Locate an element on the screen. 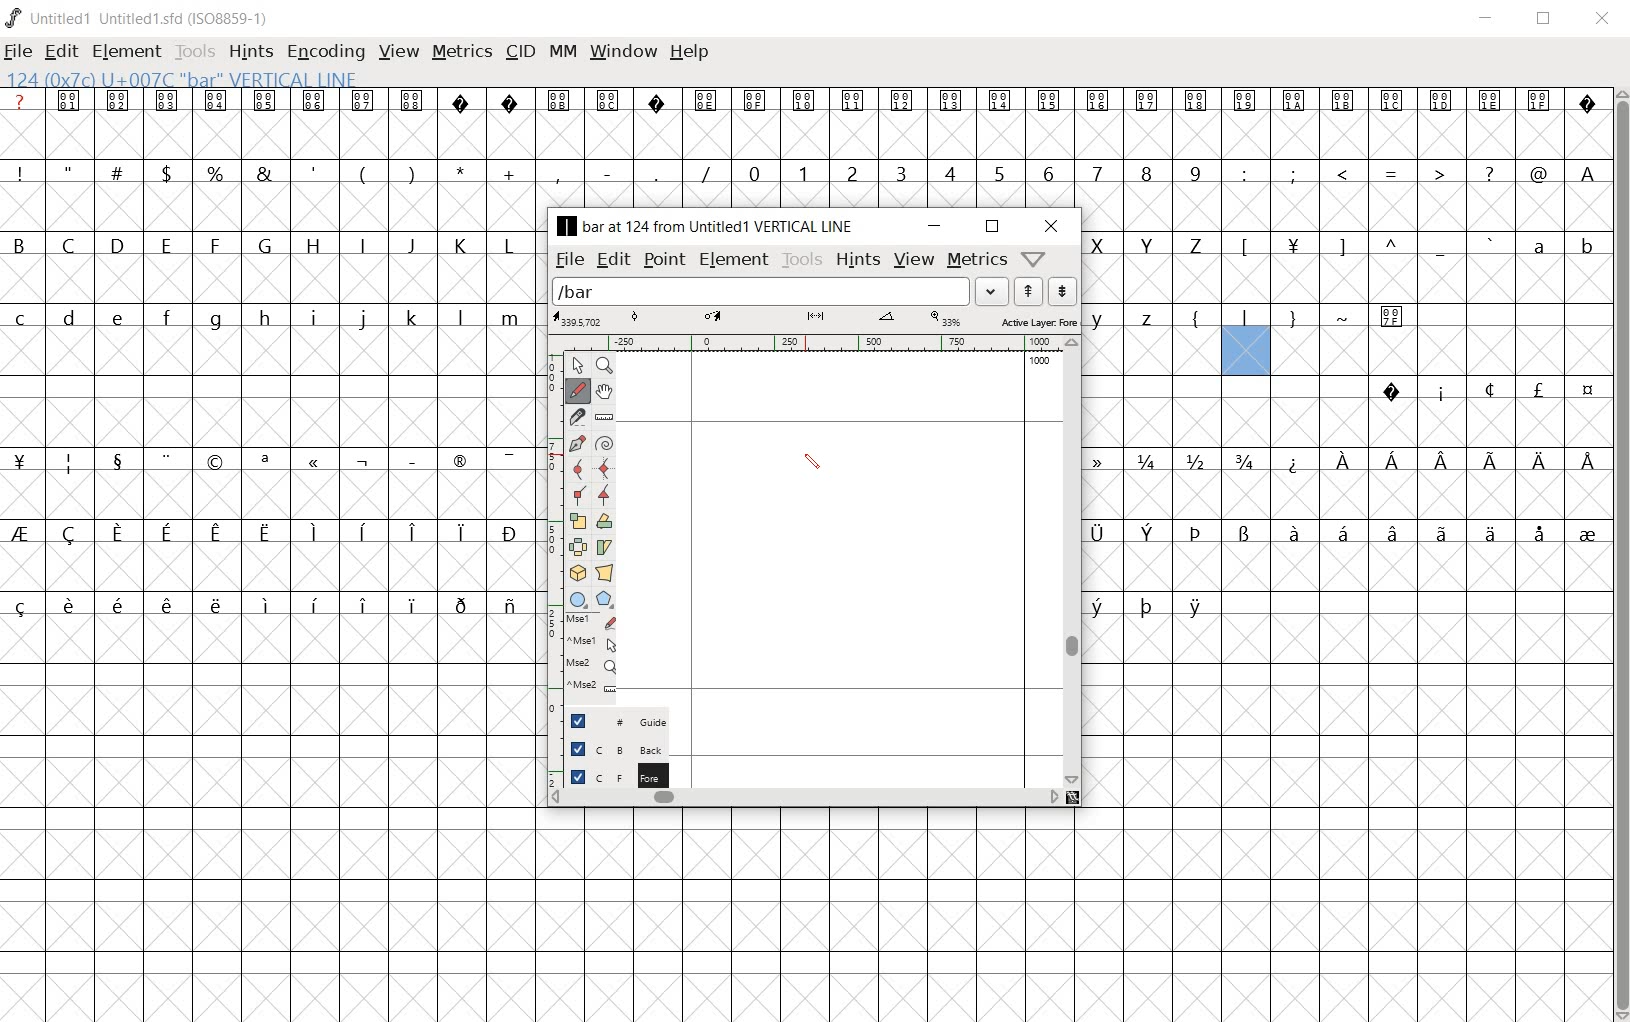 Image resolution: width=1630 pixels, height=1022 pixels. rectangle or ellipse is located at coordinates (576, 599).